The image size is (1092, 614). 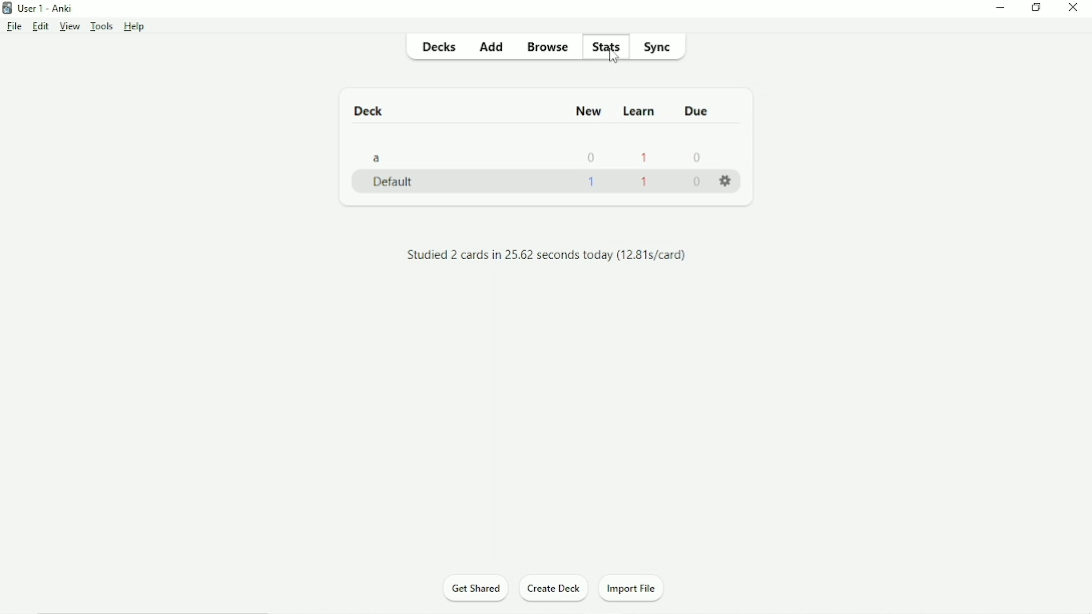 I want to click on a, so click(x=373, y=158).